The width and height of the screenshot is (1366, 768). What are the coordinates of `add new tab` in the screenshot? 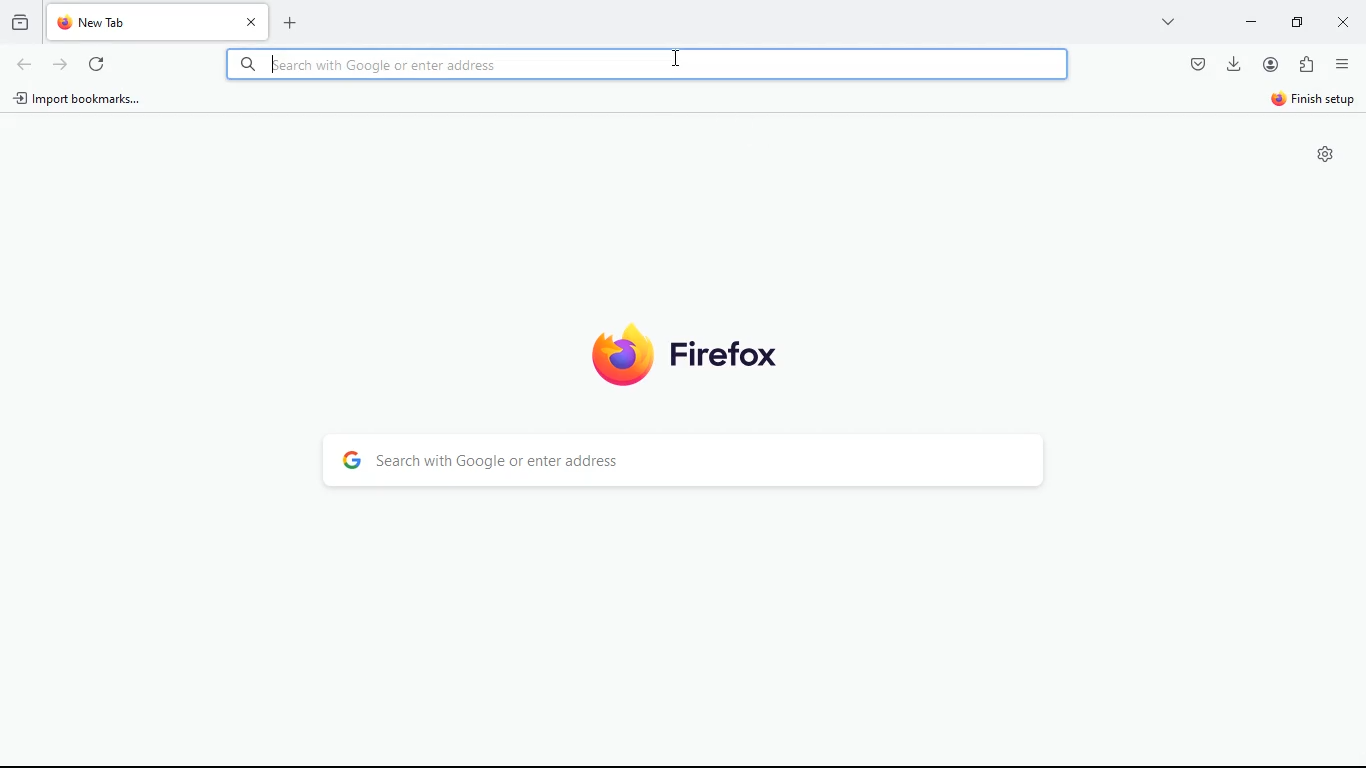 It's located at (295, 23).